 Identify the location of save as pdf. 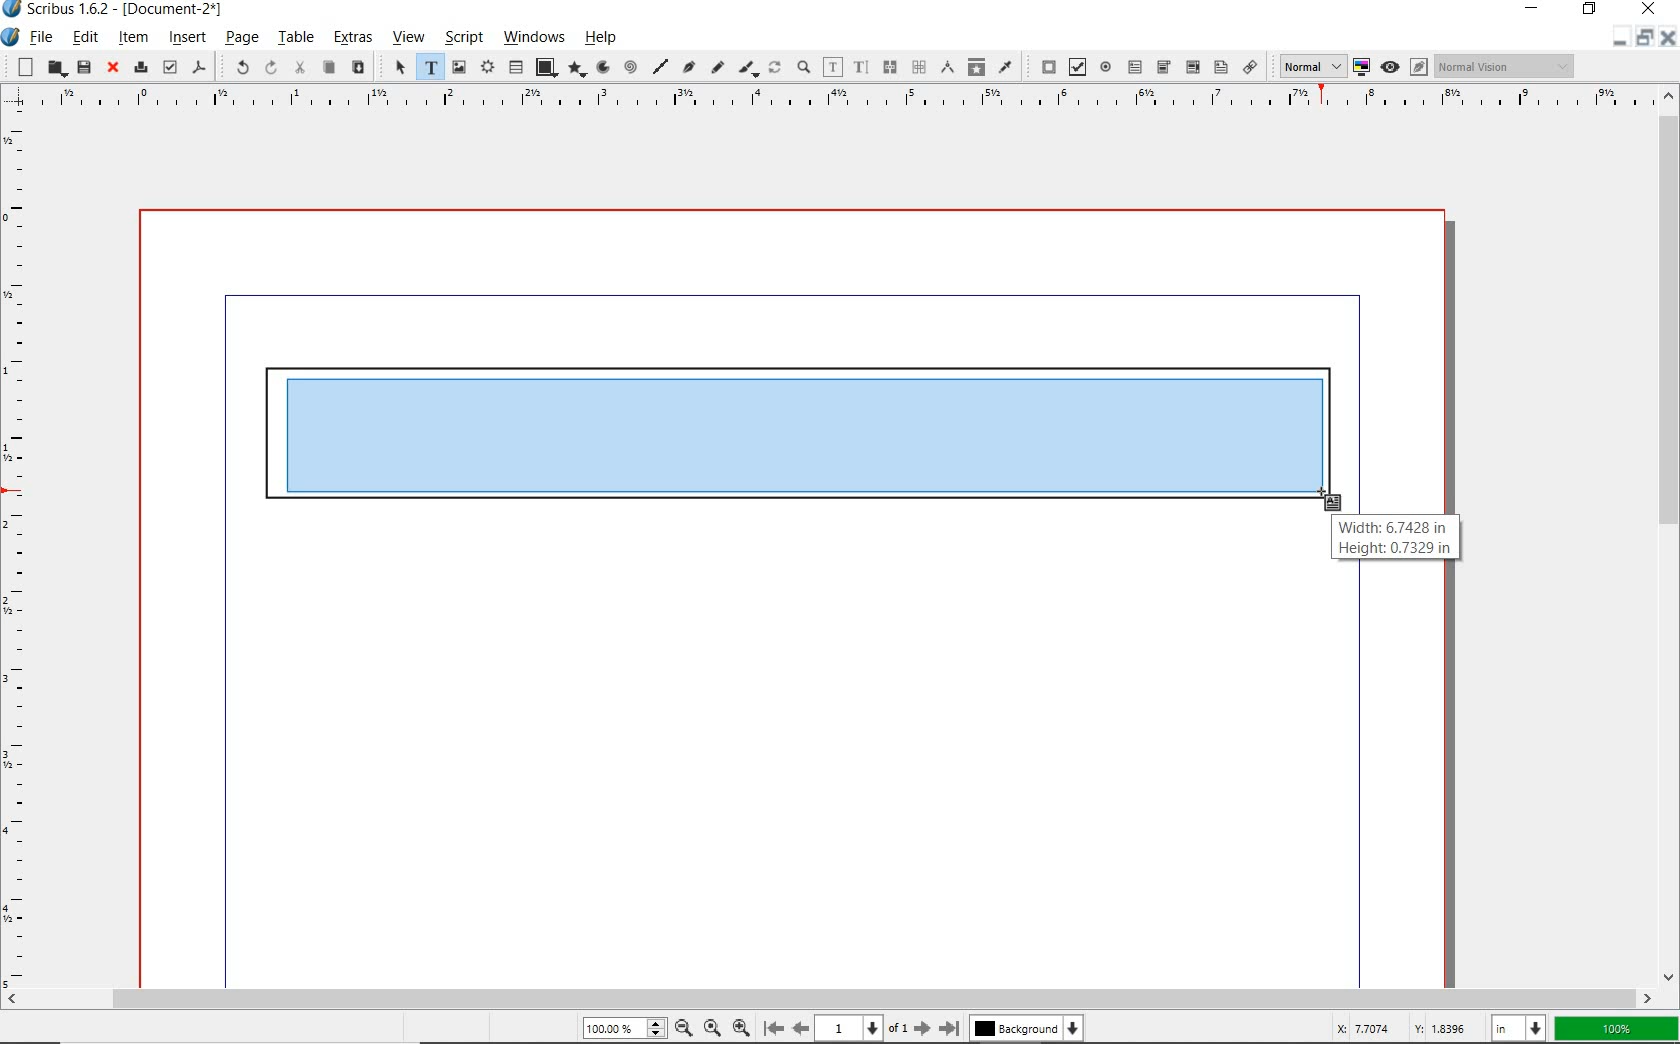
(200, 69).